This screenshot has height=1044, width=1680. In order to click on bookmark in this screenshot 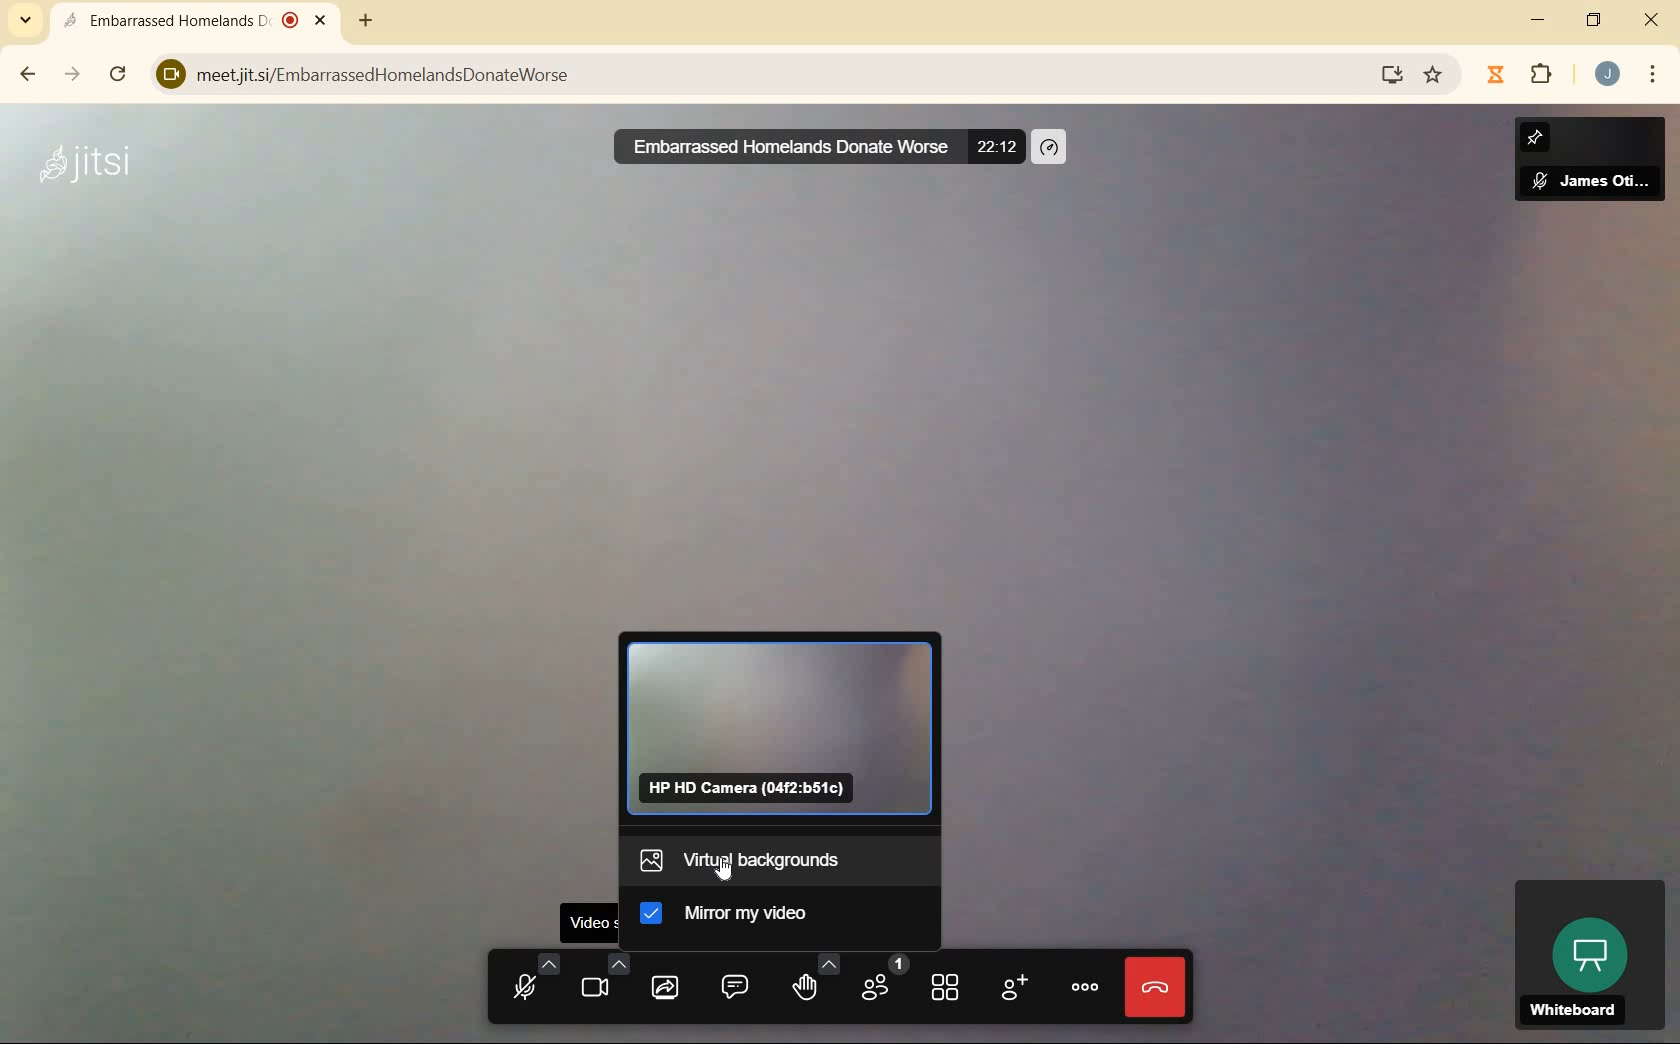, I will do `click(1432, 75)`.